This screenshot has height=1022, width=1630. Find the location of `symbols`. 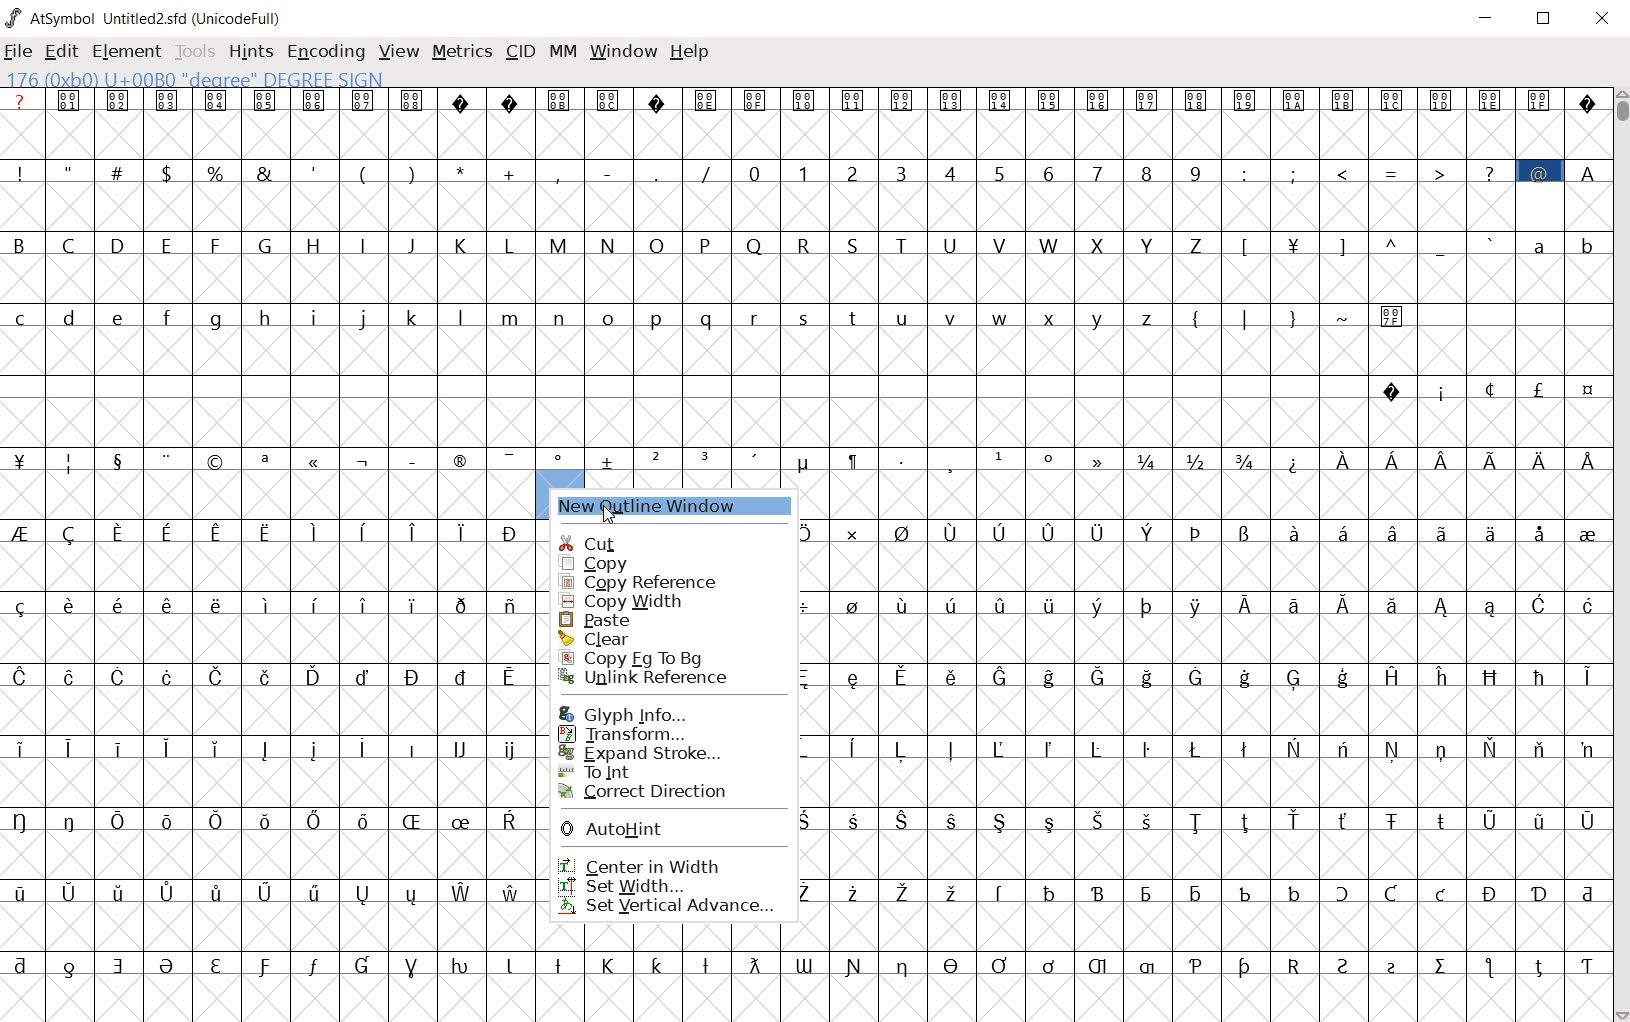

symbols is located at coordinates (1299, 315).